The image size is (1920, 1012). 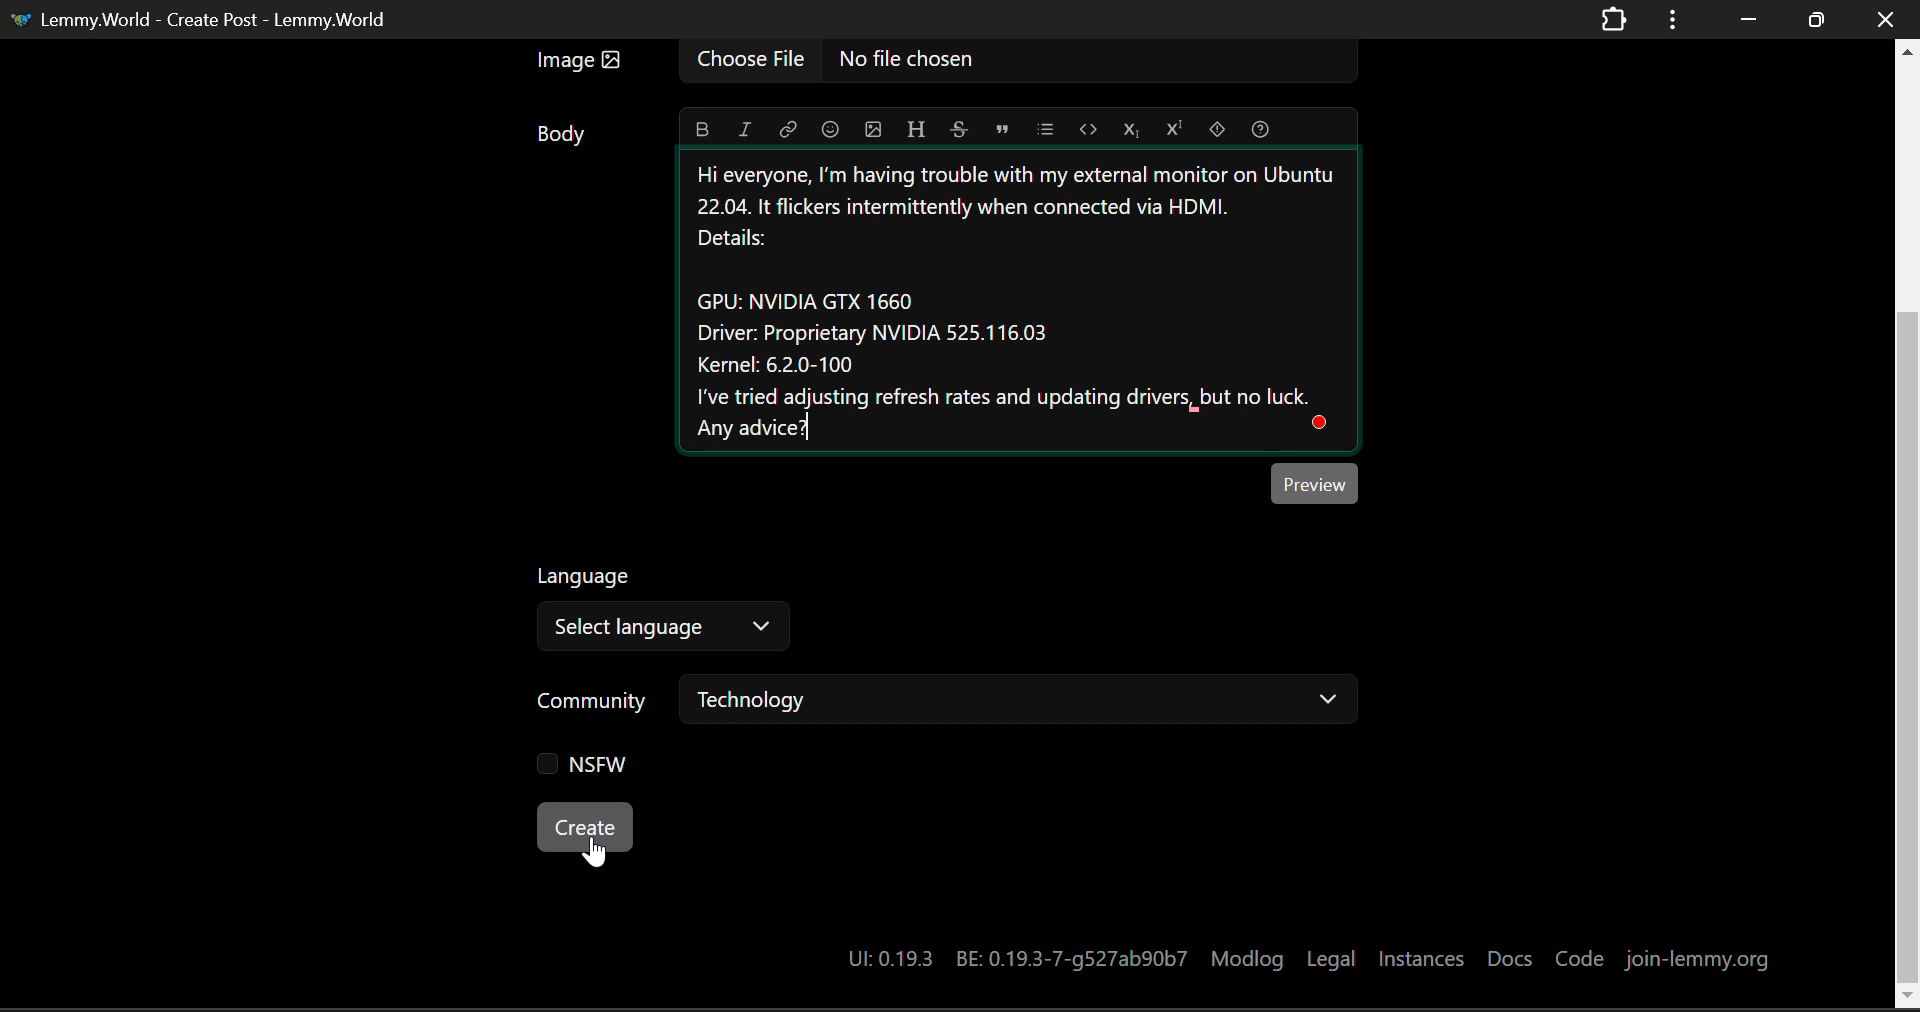 What do you see at coordinates (1907, 523) in the screenshot?
I see `Vertical Scroll Bar` at bounding box center [1907, 523].